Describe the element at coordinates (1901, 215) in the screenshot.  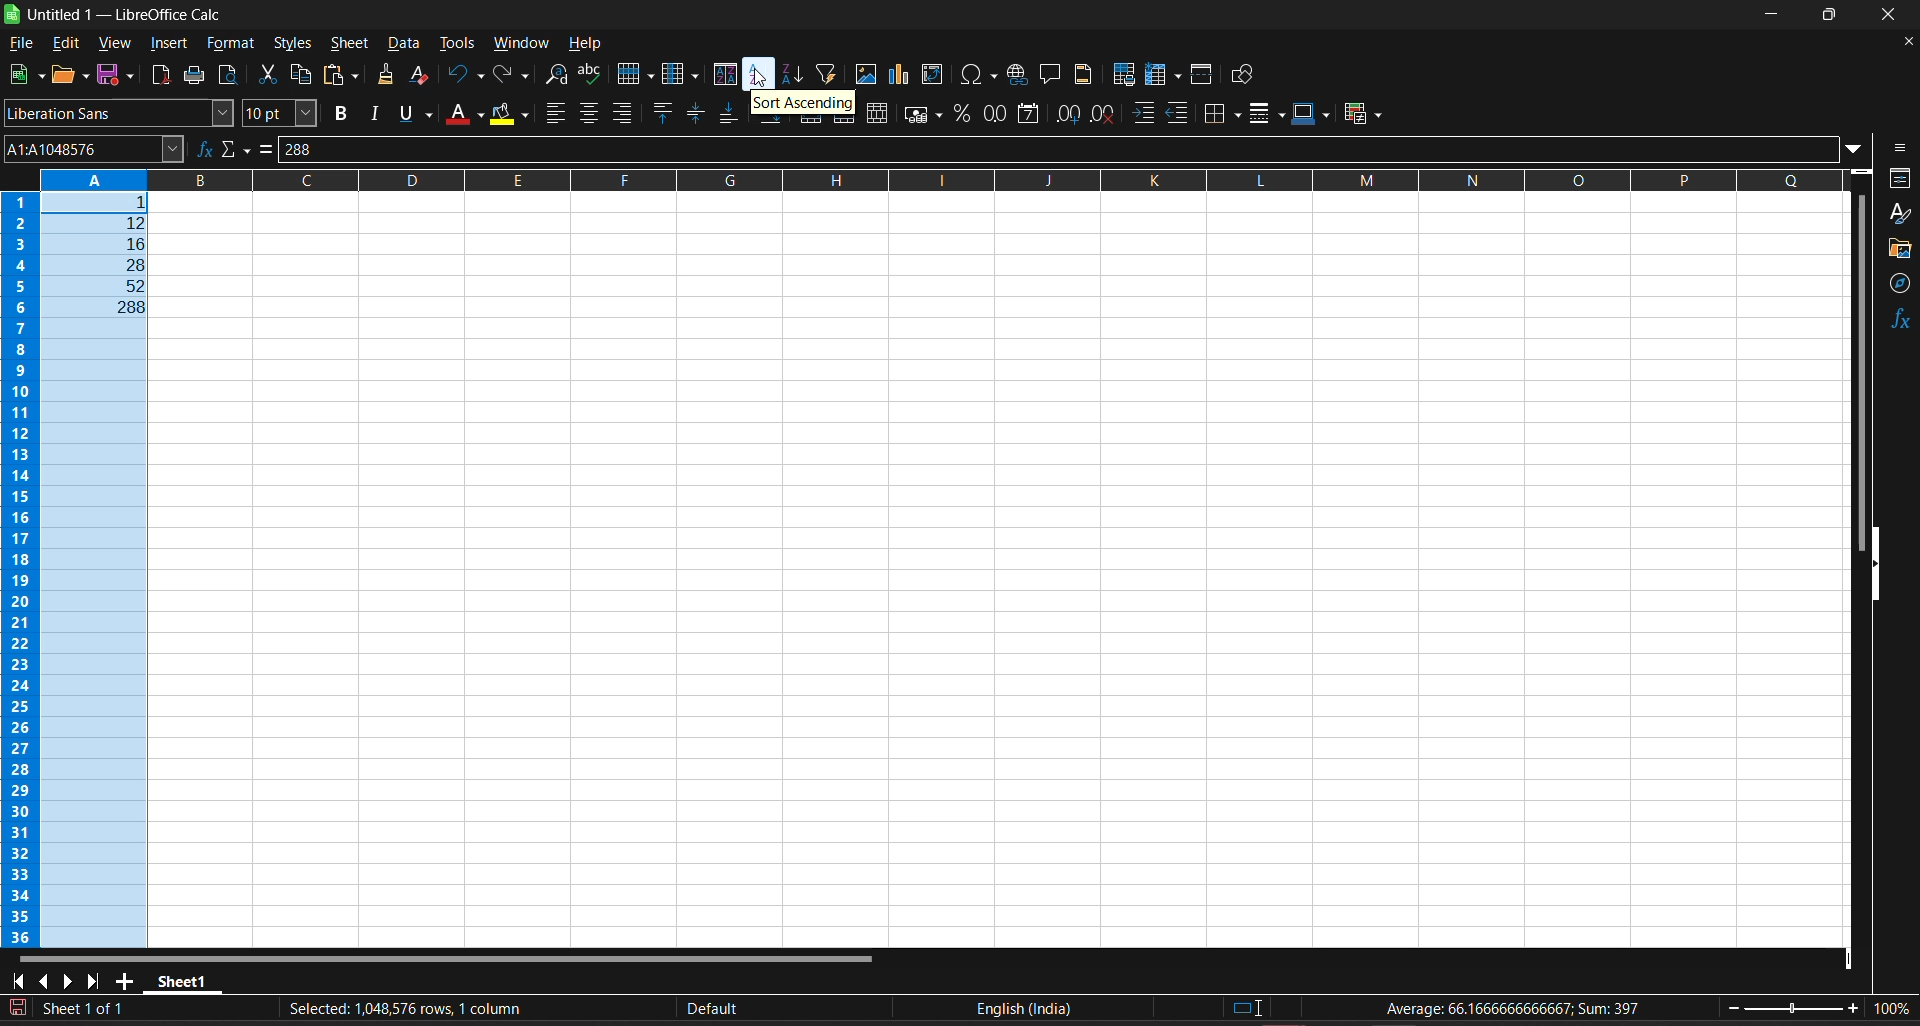
I see `styles` at that location.